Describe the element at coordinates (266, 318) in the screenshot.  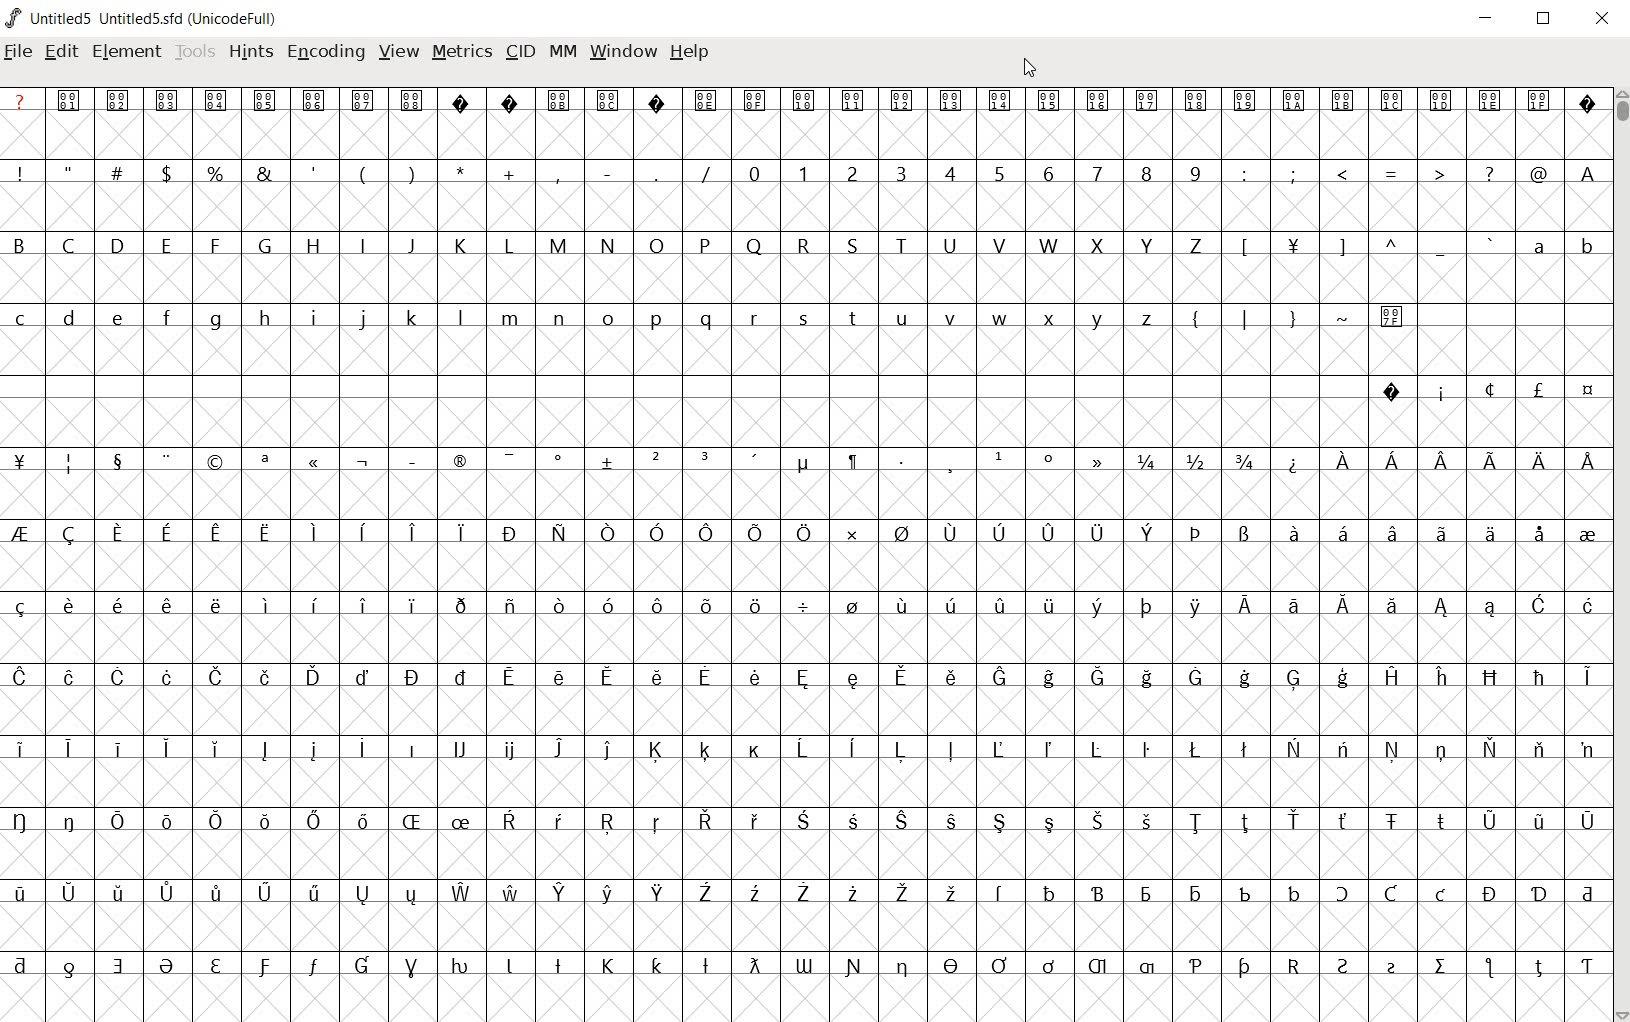
I see `h` at that location.